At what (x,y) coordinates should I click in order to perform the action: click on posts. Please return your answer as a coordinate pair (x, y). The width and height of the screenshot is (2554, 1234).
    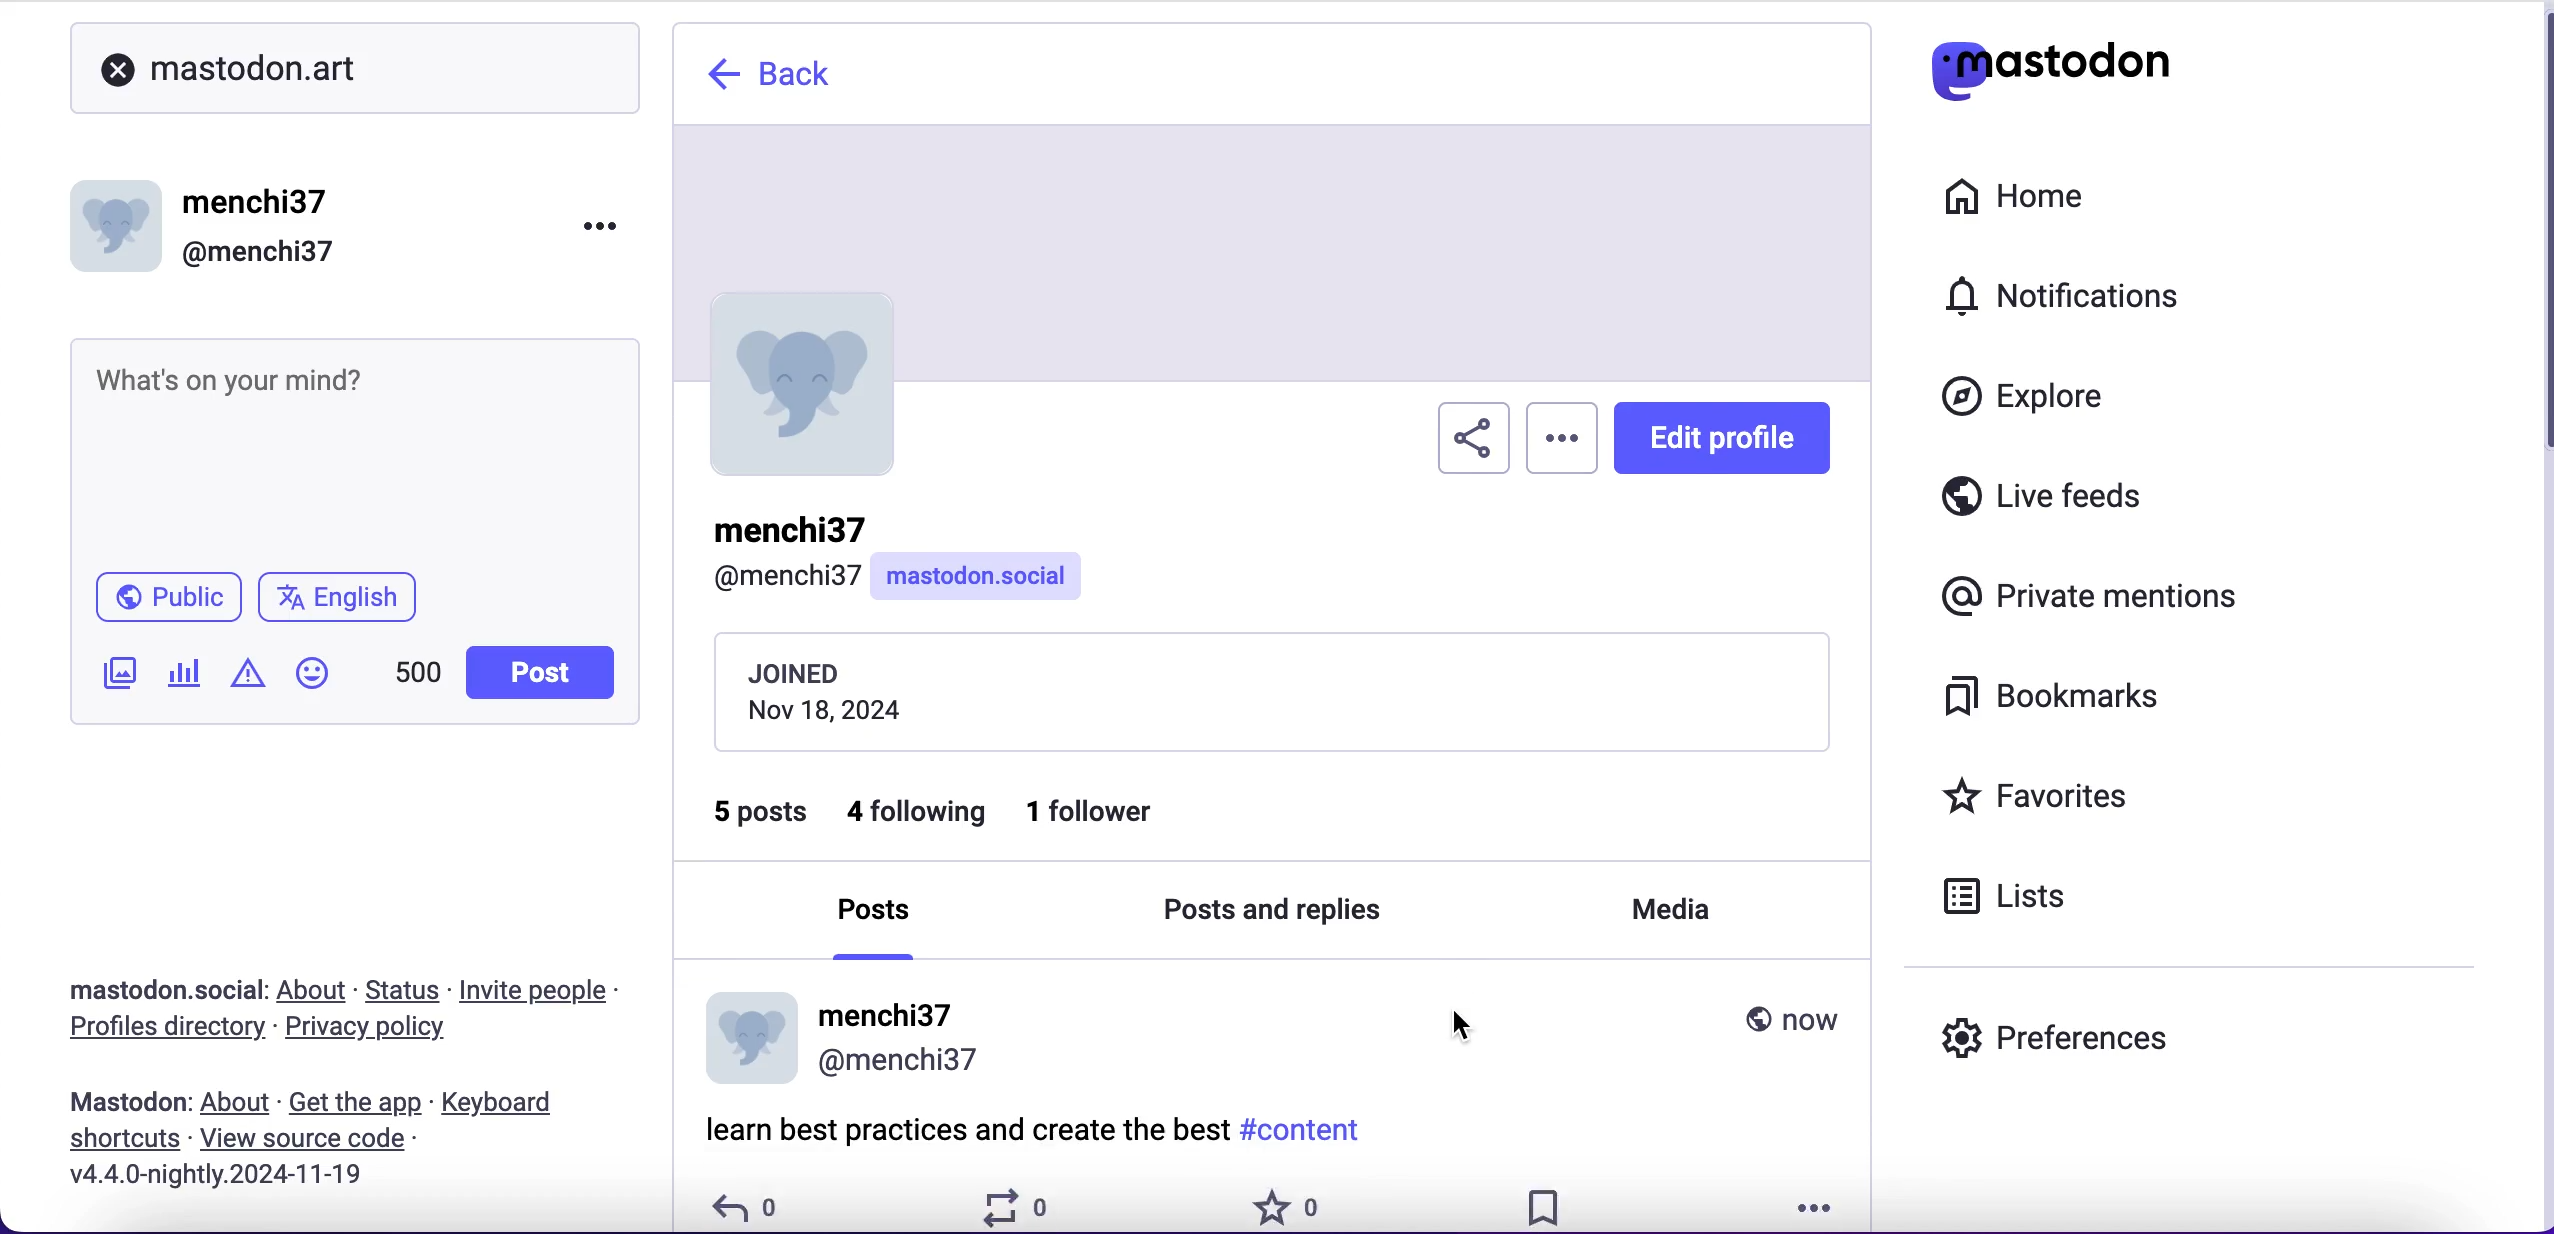
    Looking at the image, I should click on (878, 929).